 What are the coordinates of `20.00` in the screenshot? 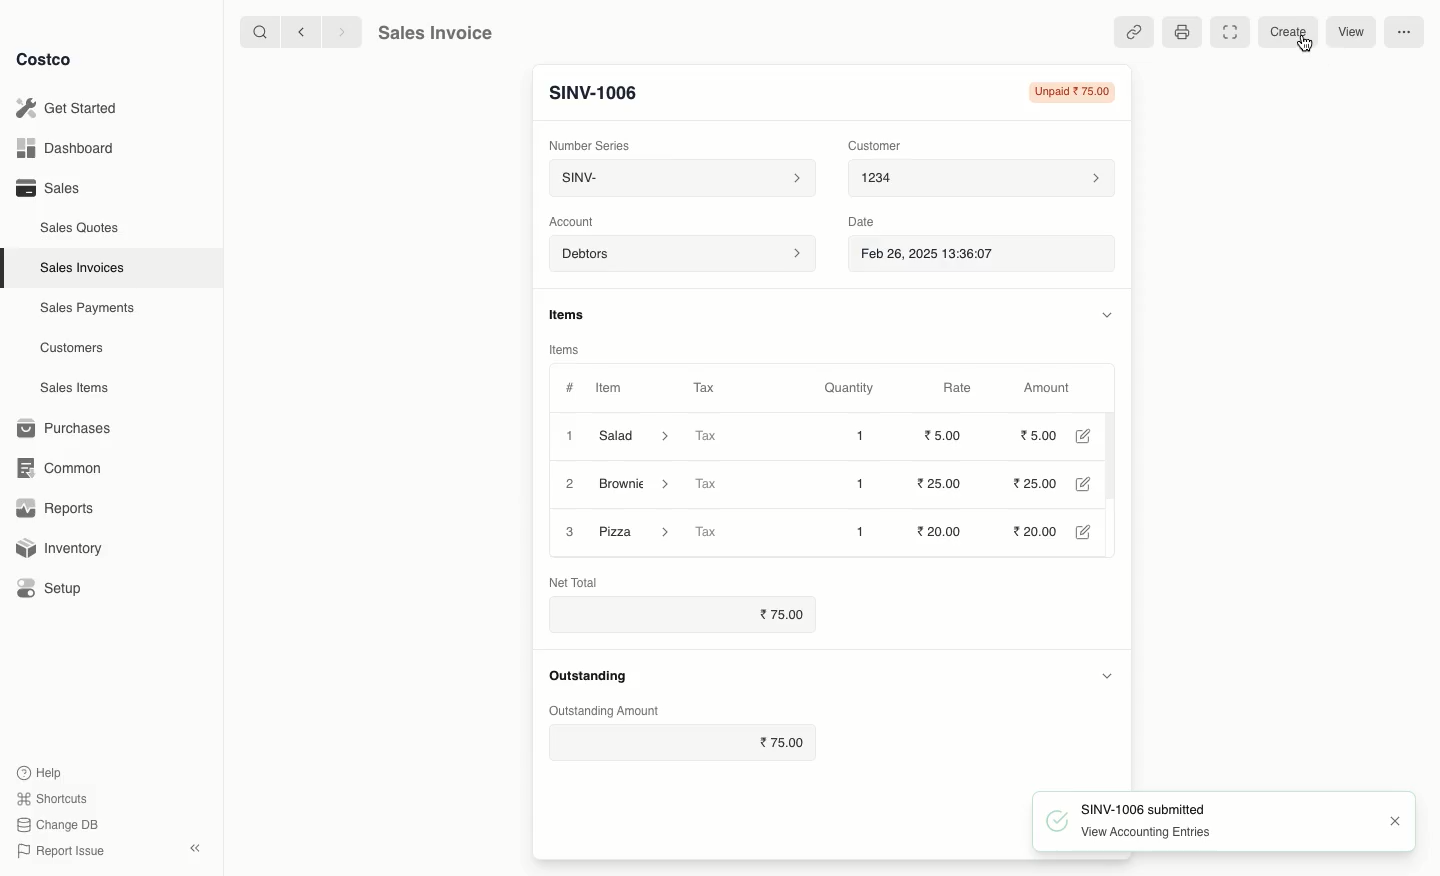 It's located at (937, 531).